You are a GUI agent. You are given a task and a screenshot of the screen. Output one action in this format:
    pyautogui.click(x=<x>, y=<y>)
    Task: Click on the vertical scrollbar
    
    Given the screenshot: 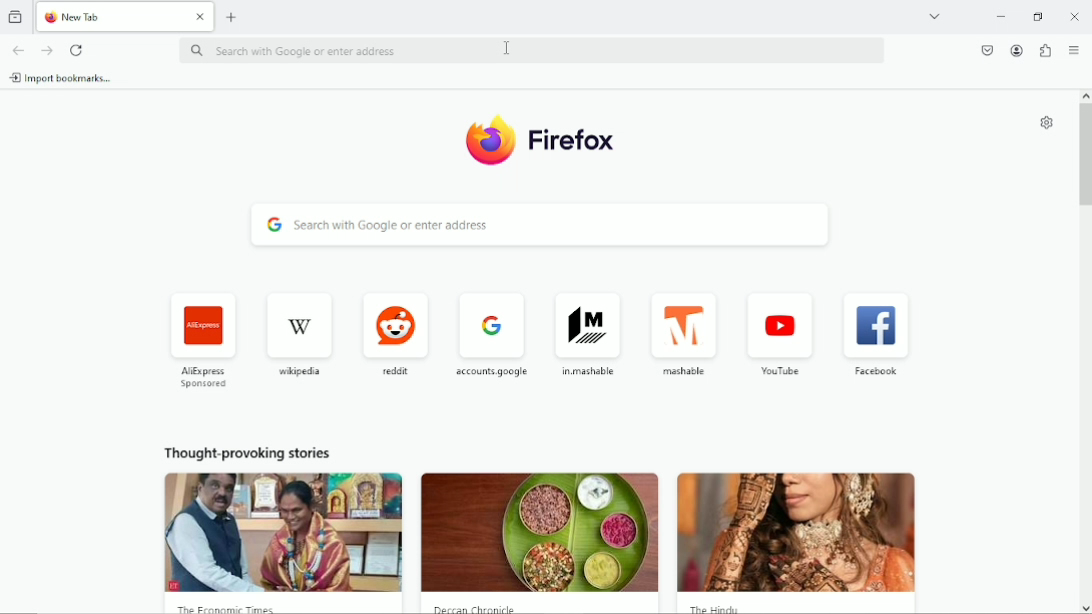 What is the action you would take?
    pyautogui.click(x=1083, y=157)
    